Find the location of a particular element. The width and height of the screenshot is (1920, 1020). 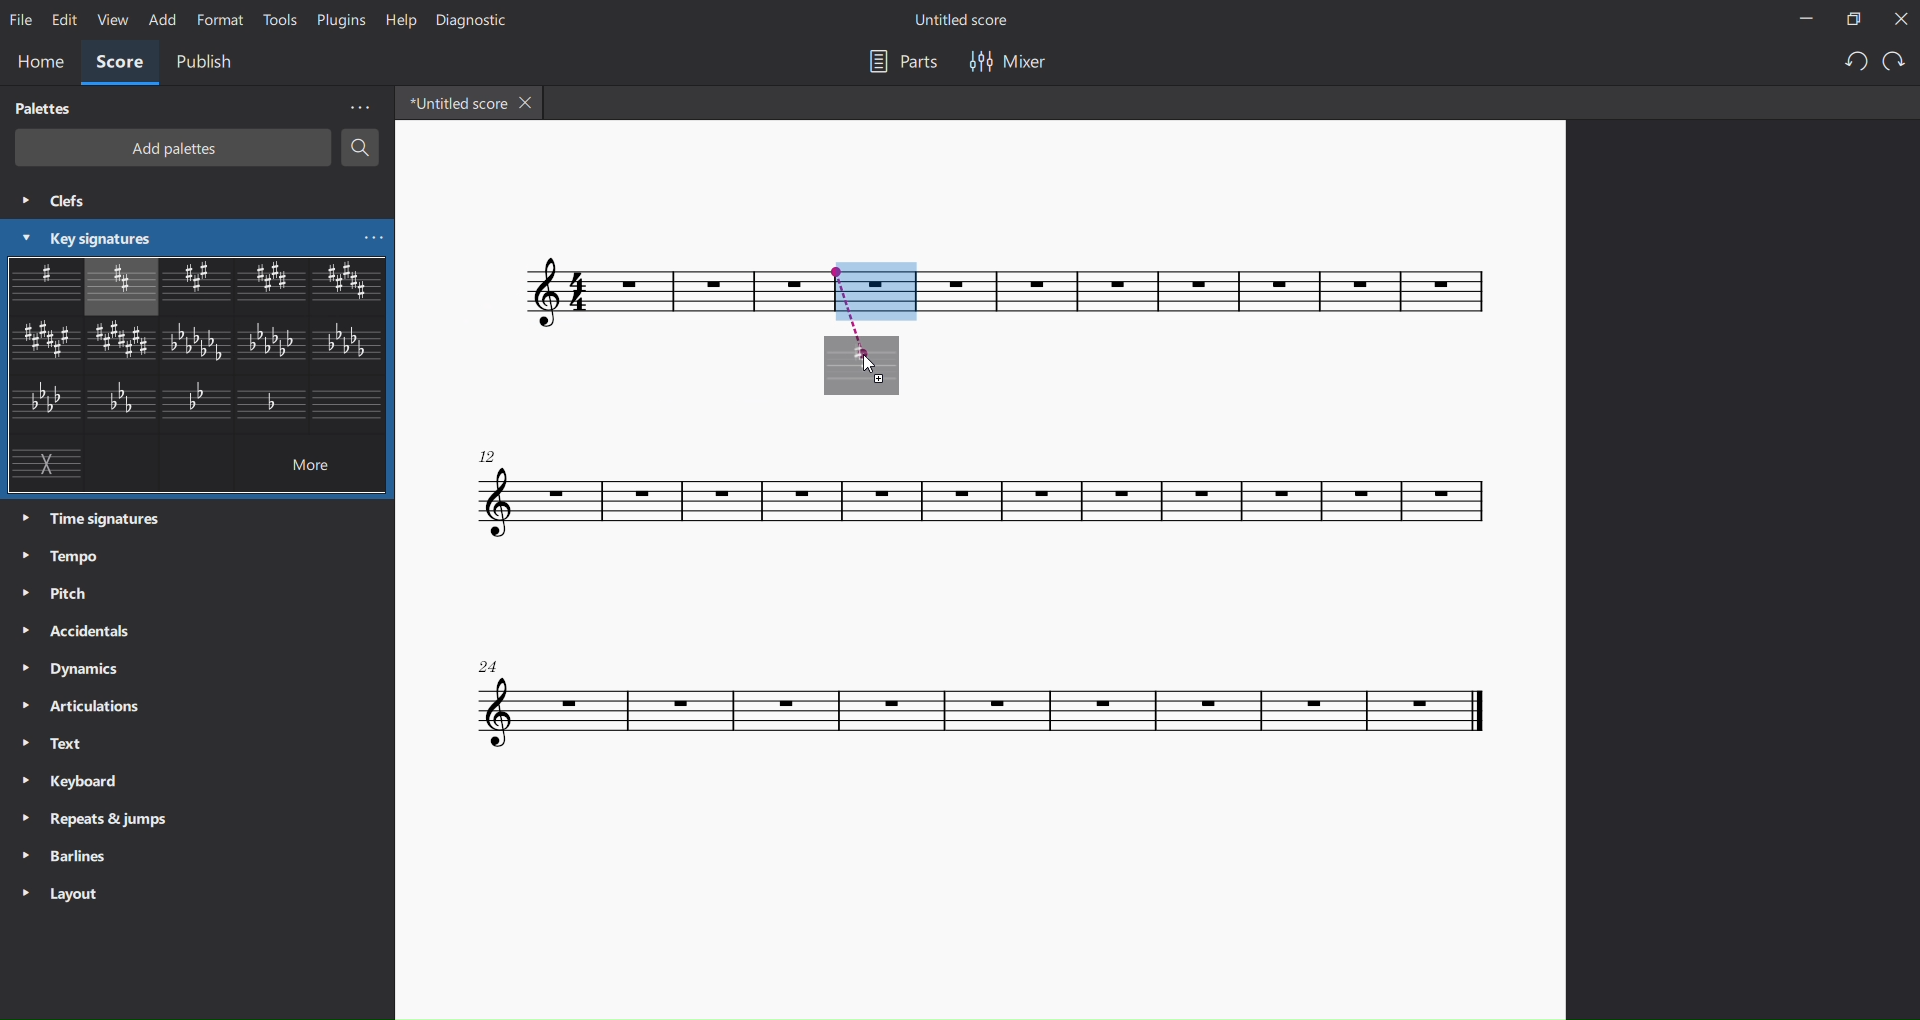

mixer is located at coordinates (1022, 61).